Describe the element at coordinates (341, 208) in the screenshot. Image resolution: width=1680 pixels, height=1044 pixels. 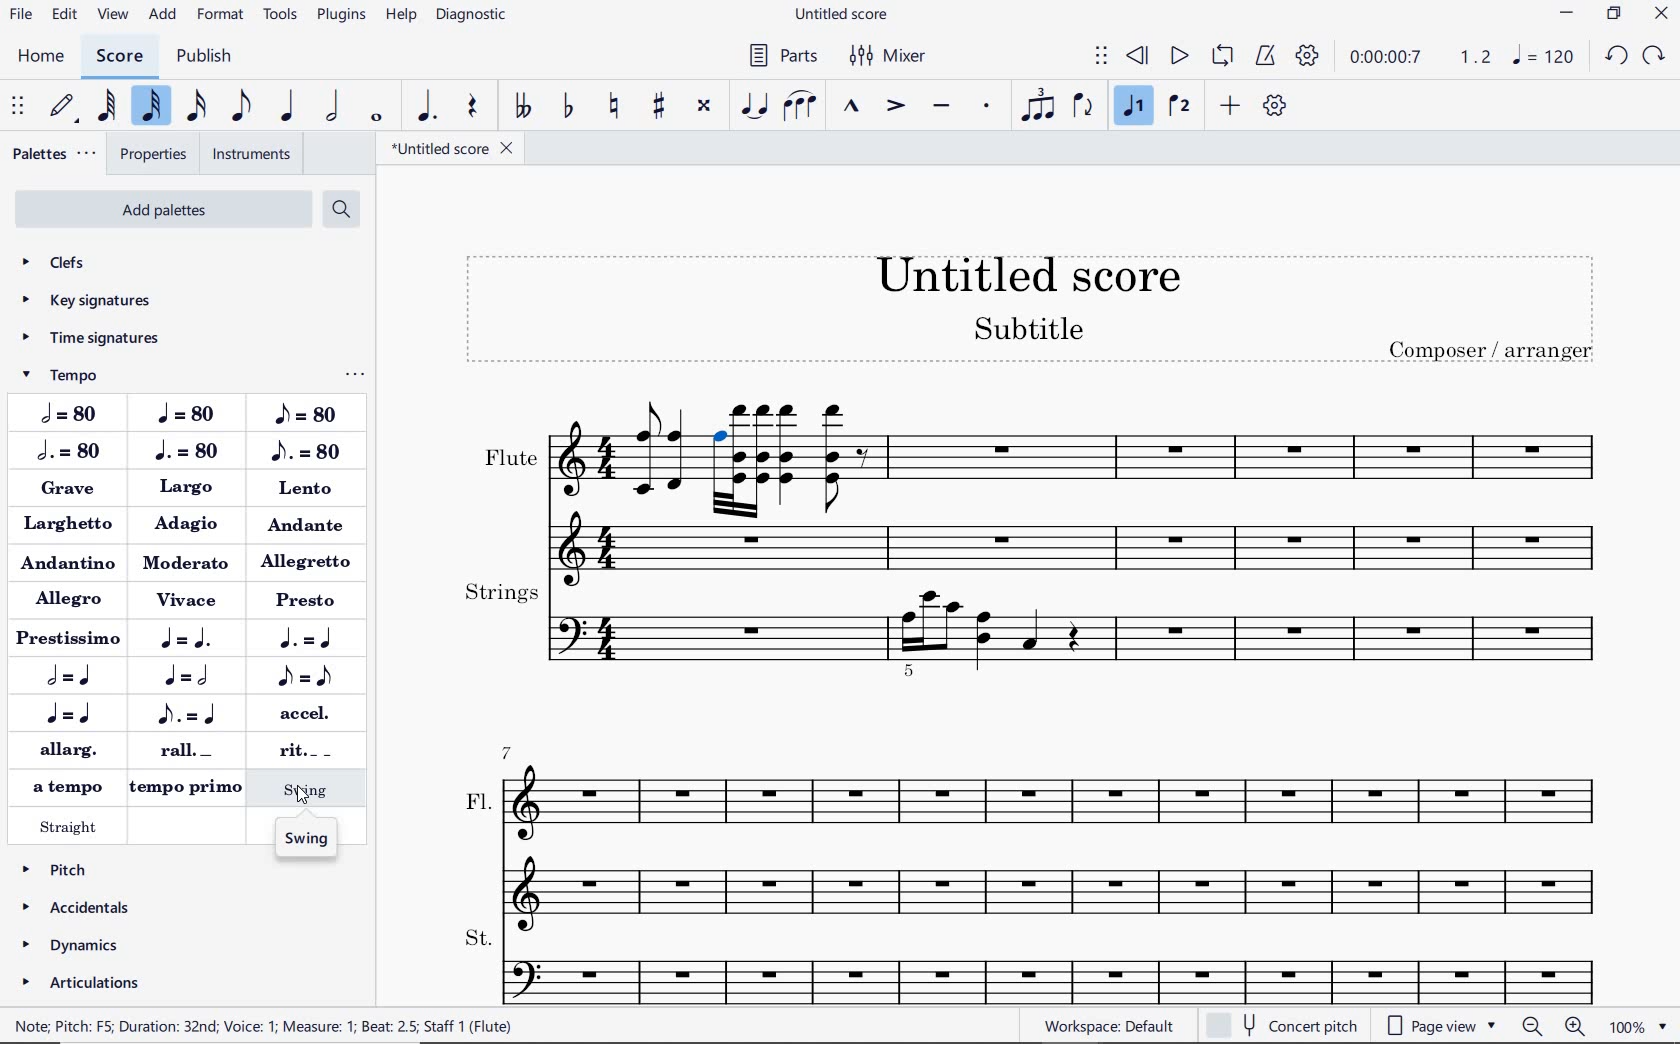
I see `search palettes` at that location.